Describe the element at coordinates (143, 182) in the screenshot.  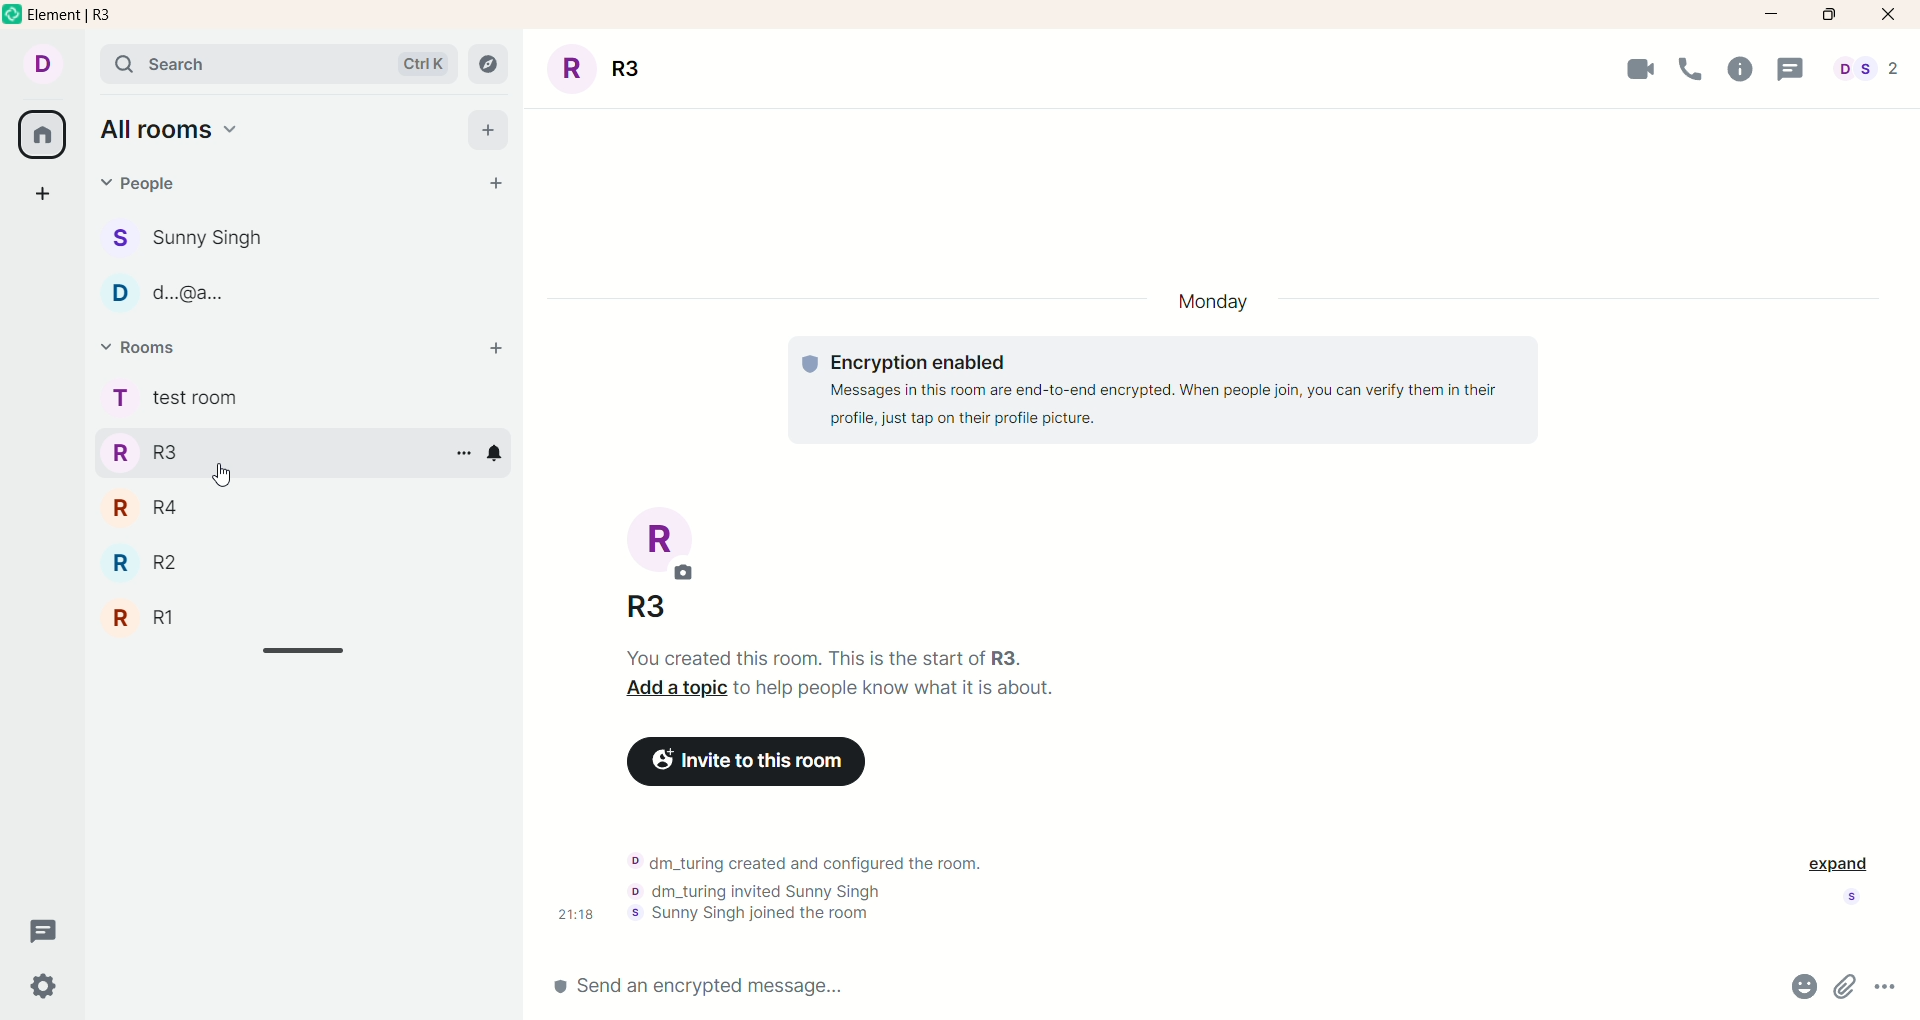
I see `people` at that location.